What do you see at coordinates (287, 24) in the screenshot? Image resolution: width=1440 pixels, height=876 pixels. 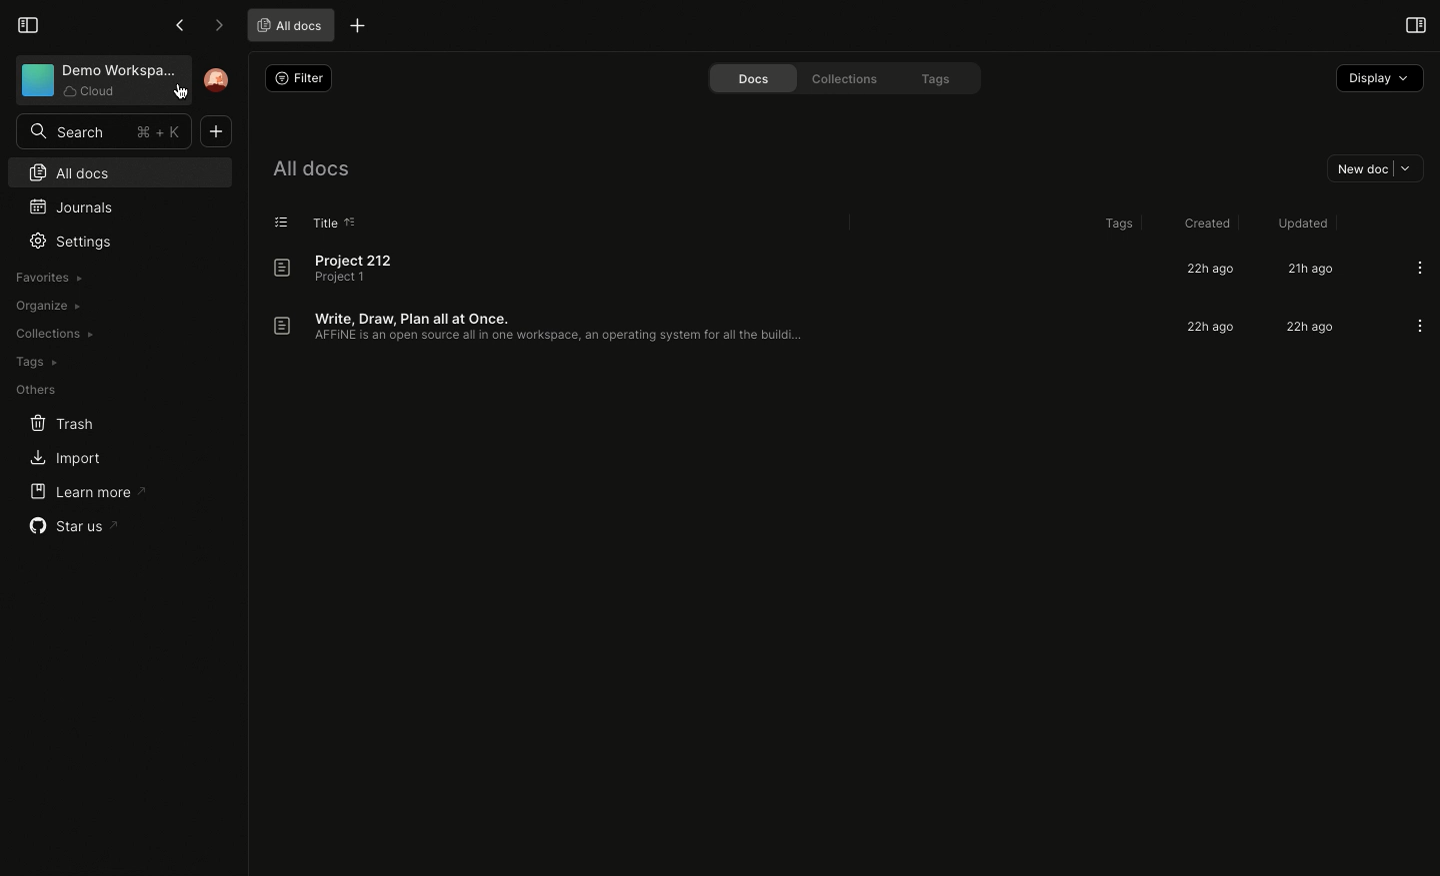 I see `All docs` at bounding box center [287, 24].